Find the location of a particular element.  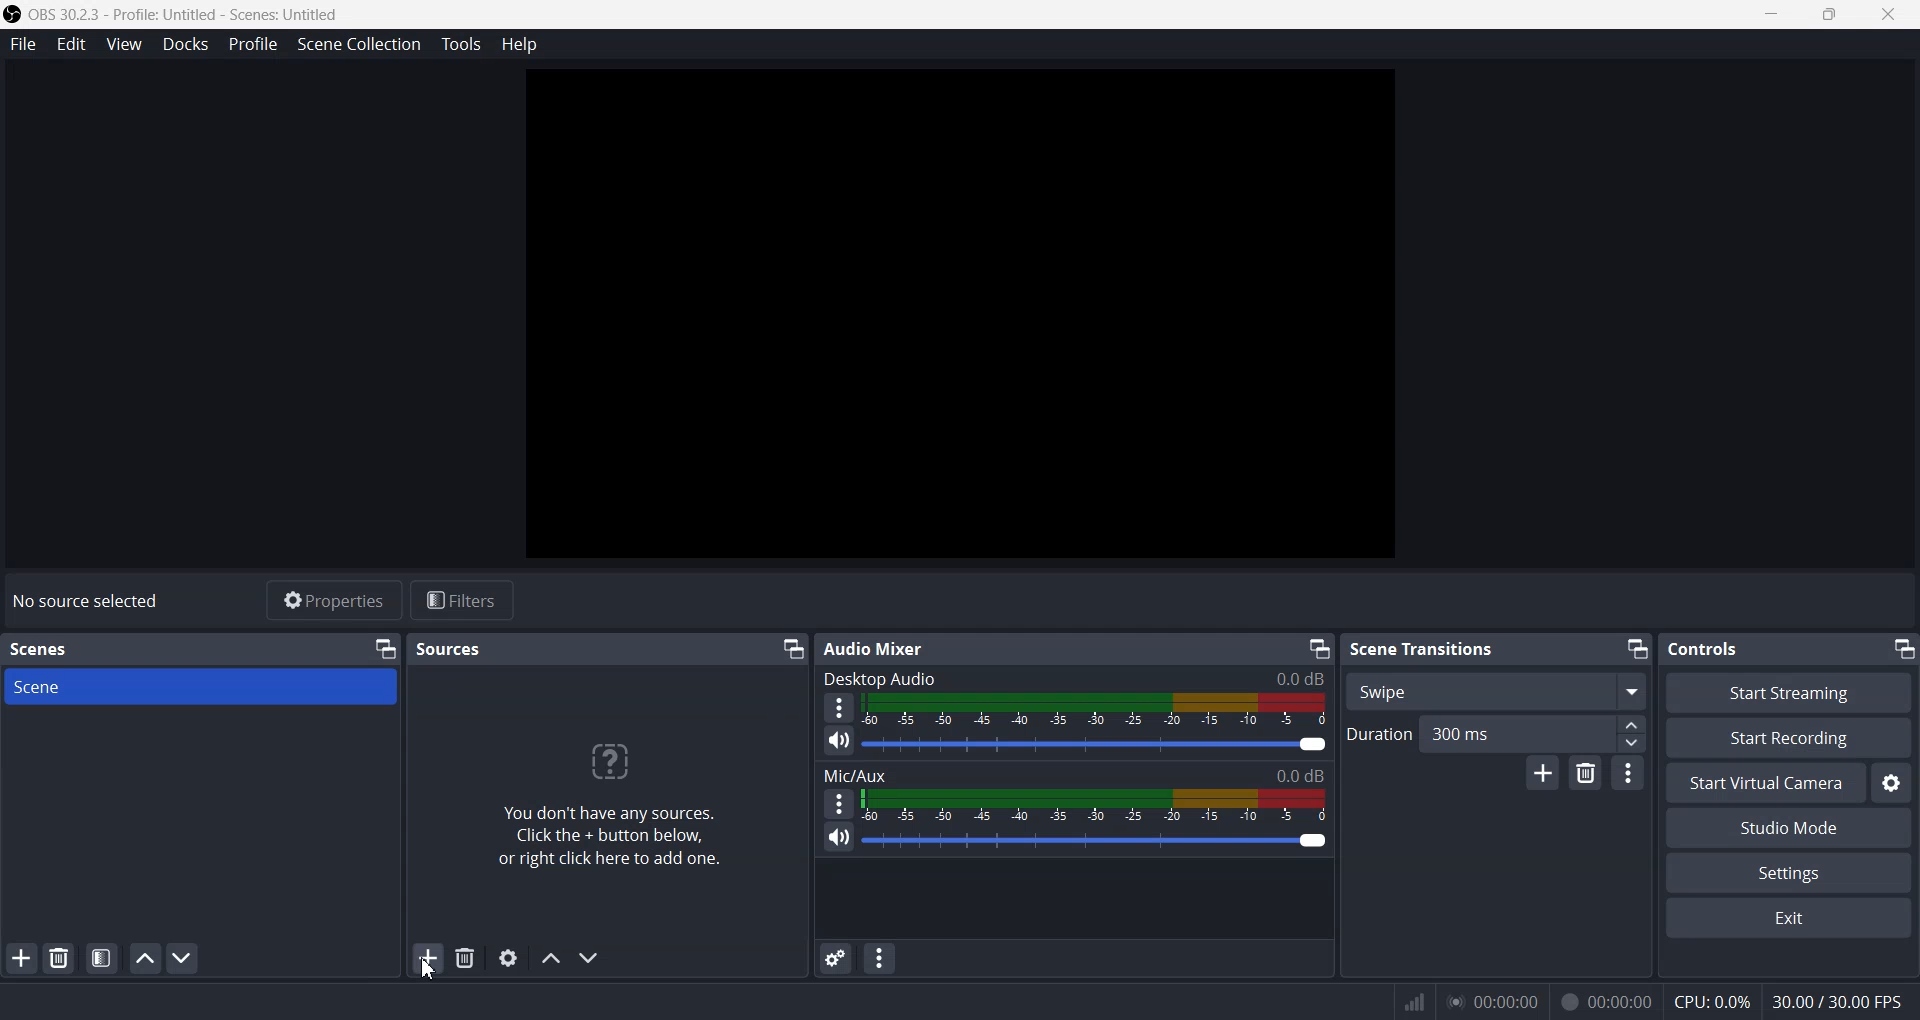

Move Scene Up is located at coordinates (145, 959).